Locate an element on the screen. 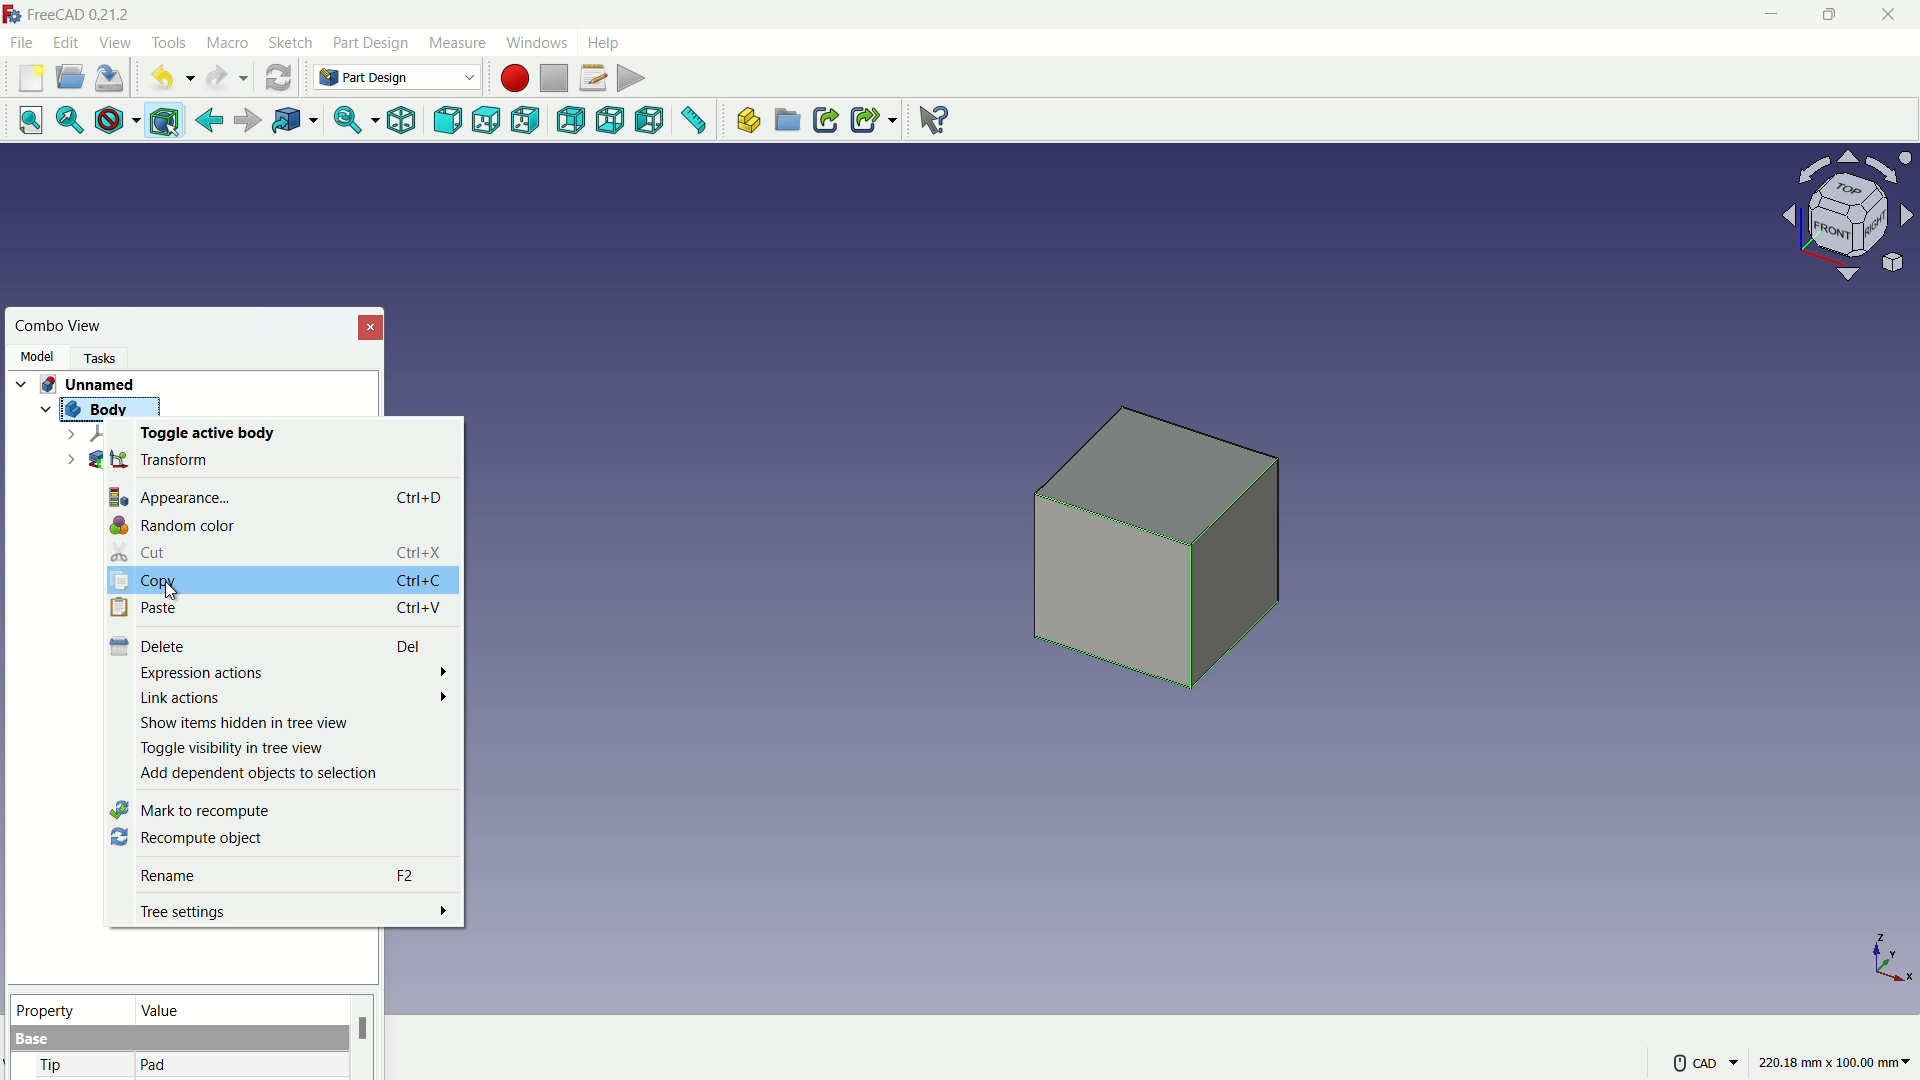 This screenshot has height=1080, width=1920. axis is located at coordinates (1892, 957).